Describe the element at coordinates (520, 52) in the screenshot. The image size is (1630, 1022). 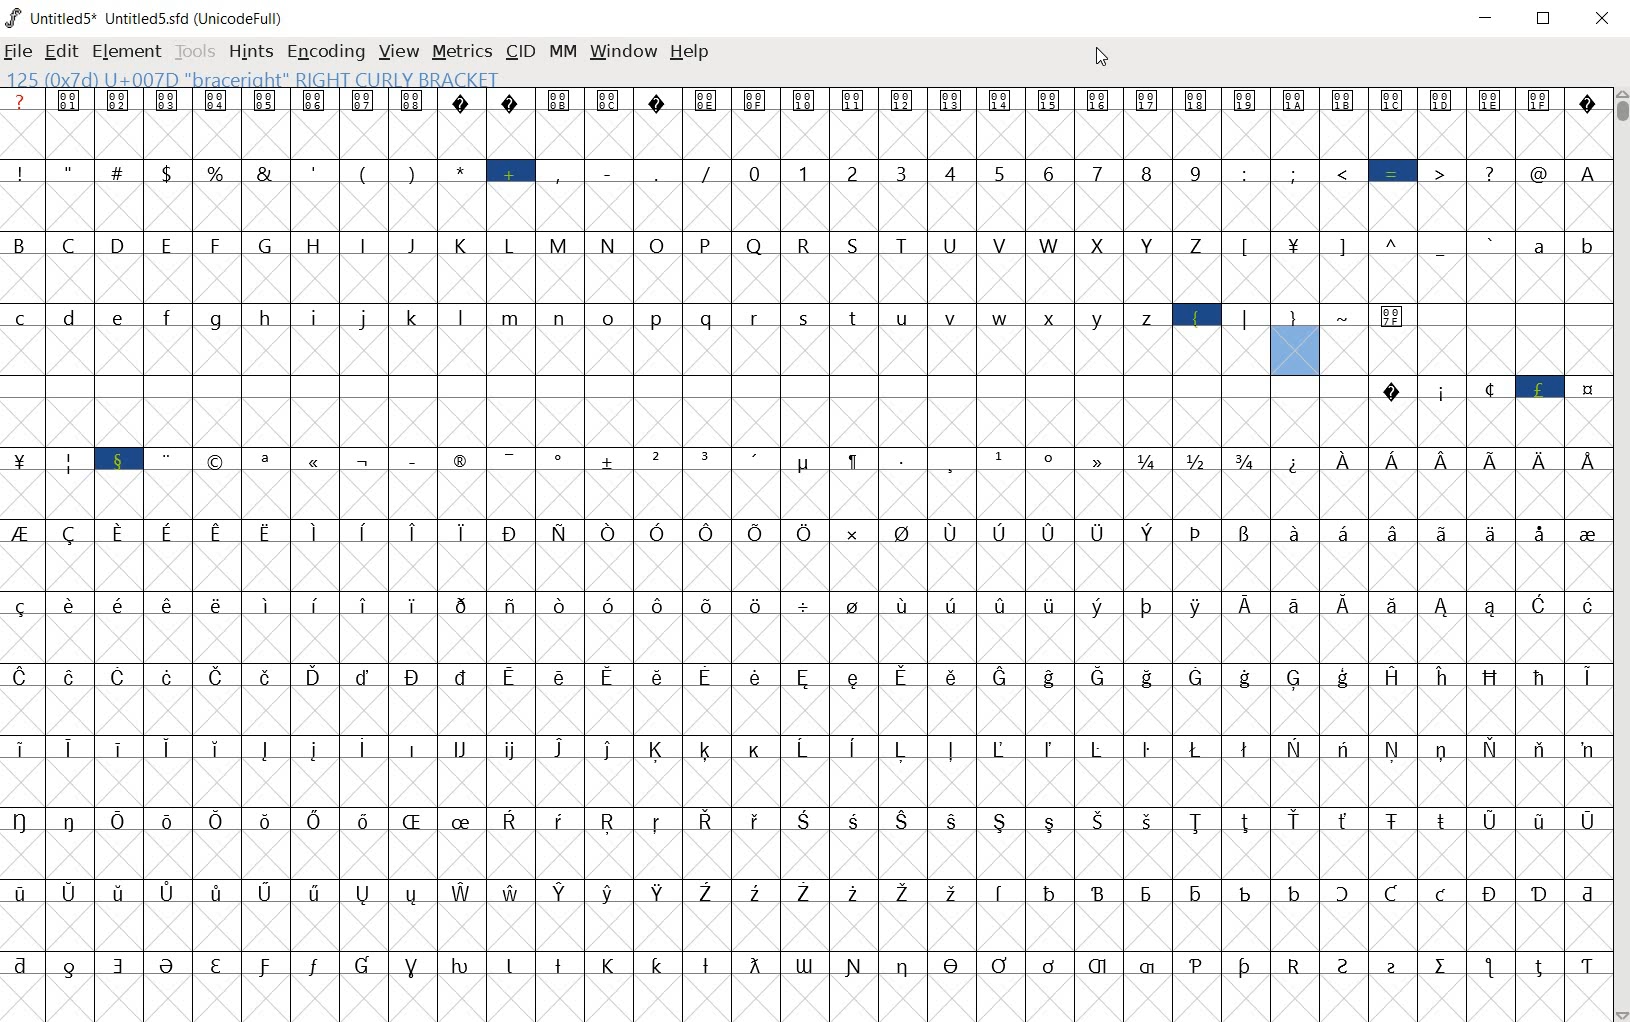
I see `CID` at that location.